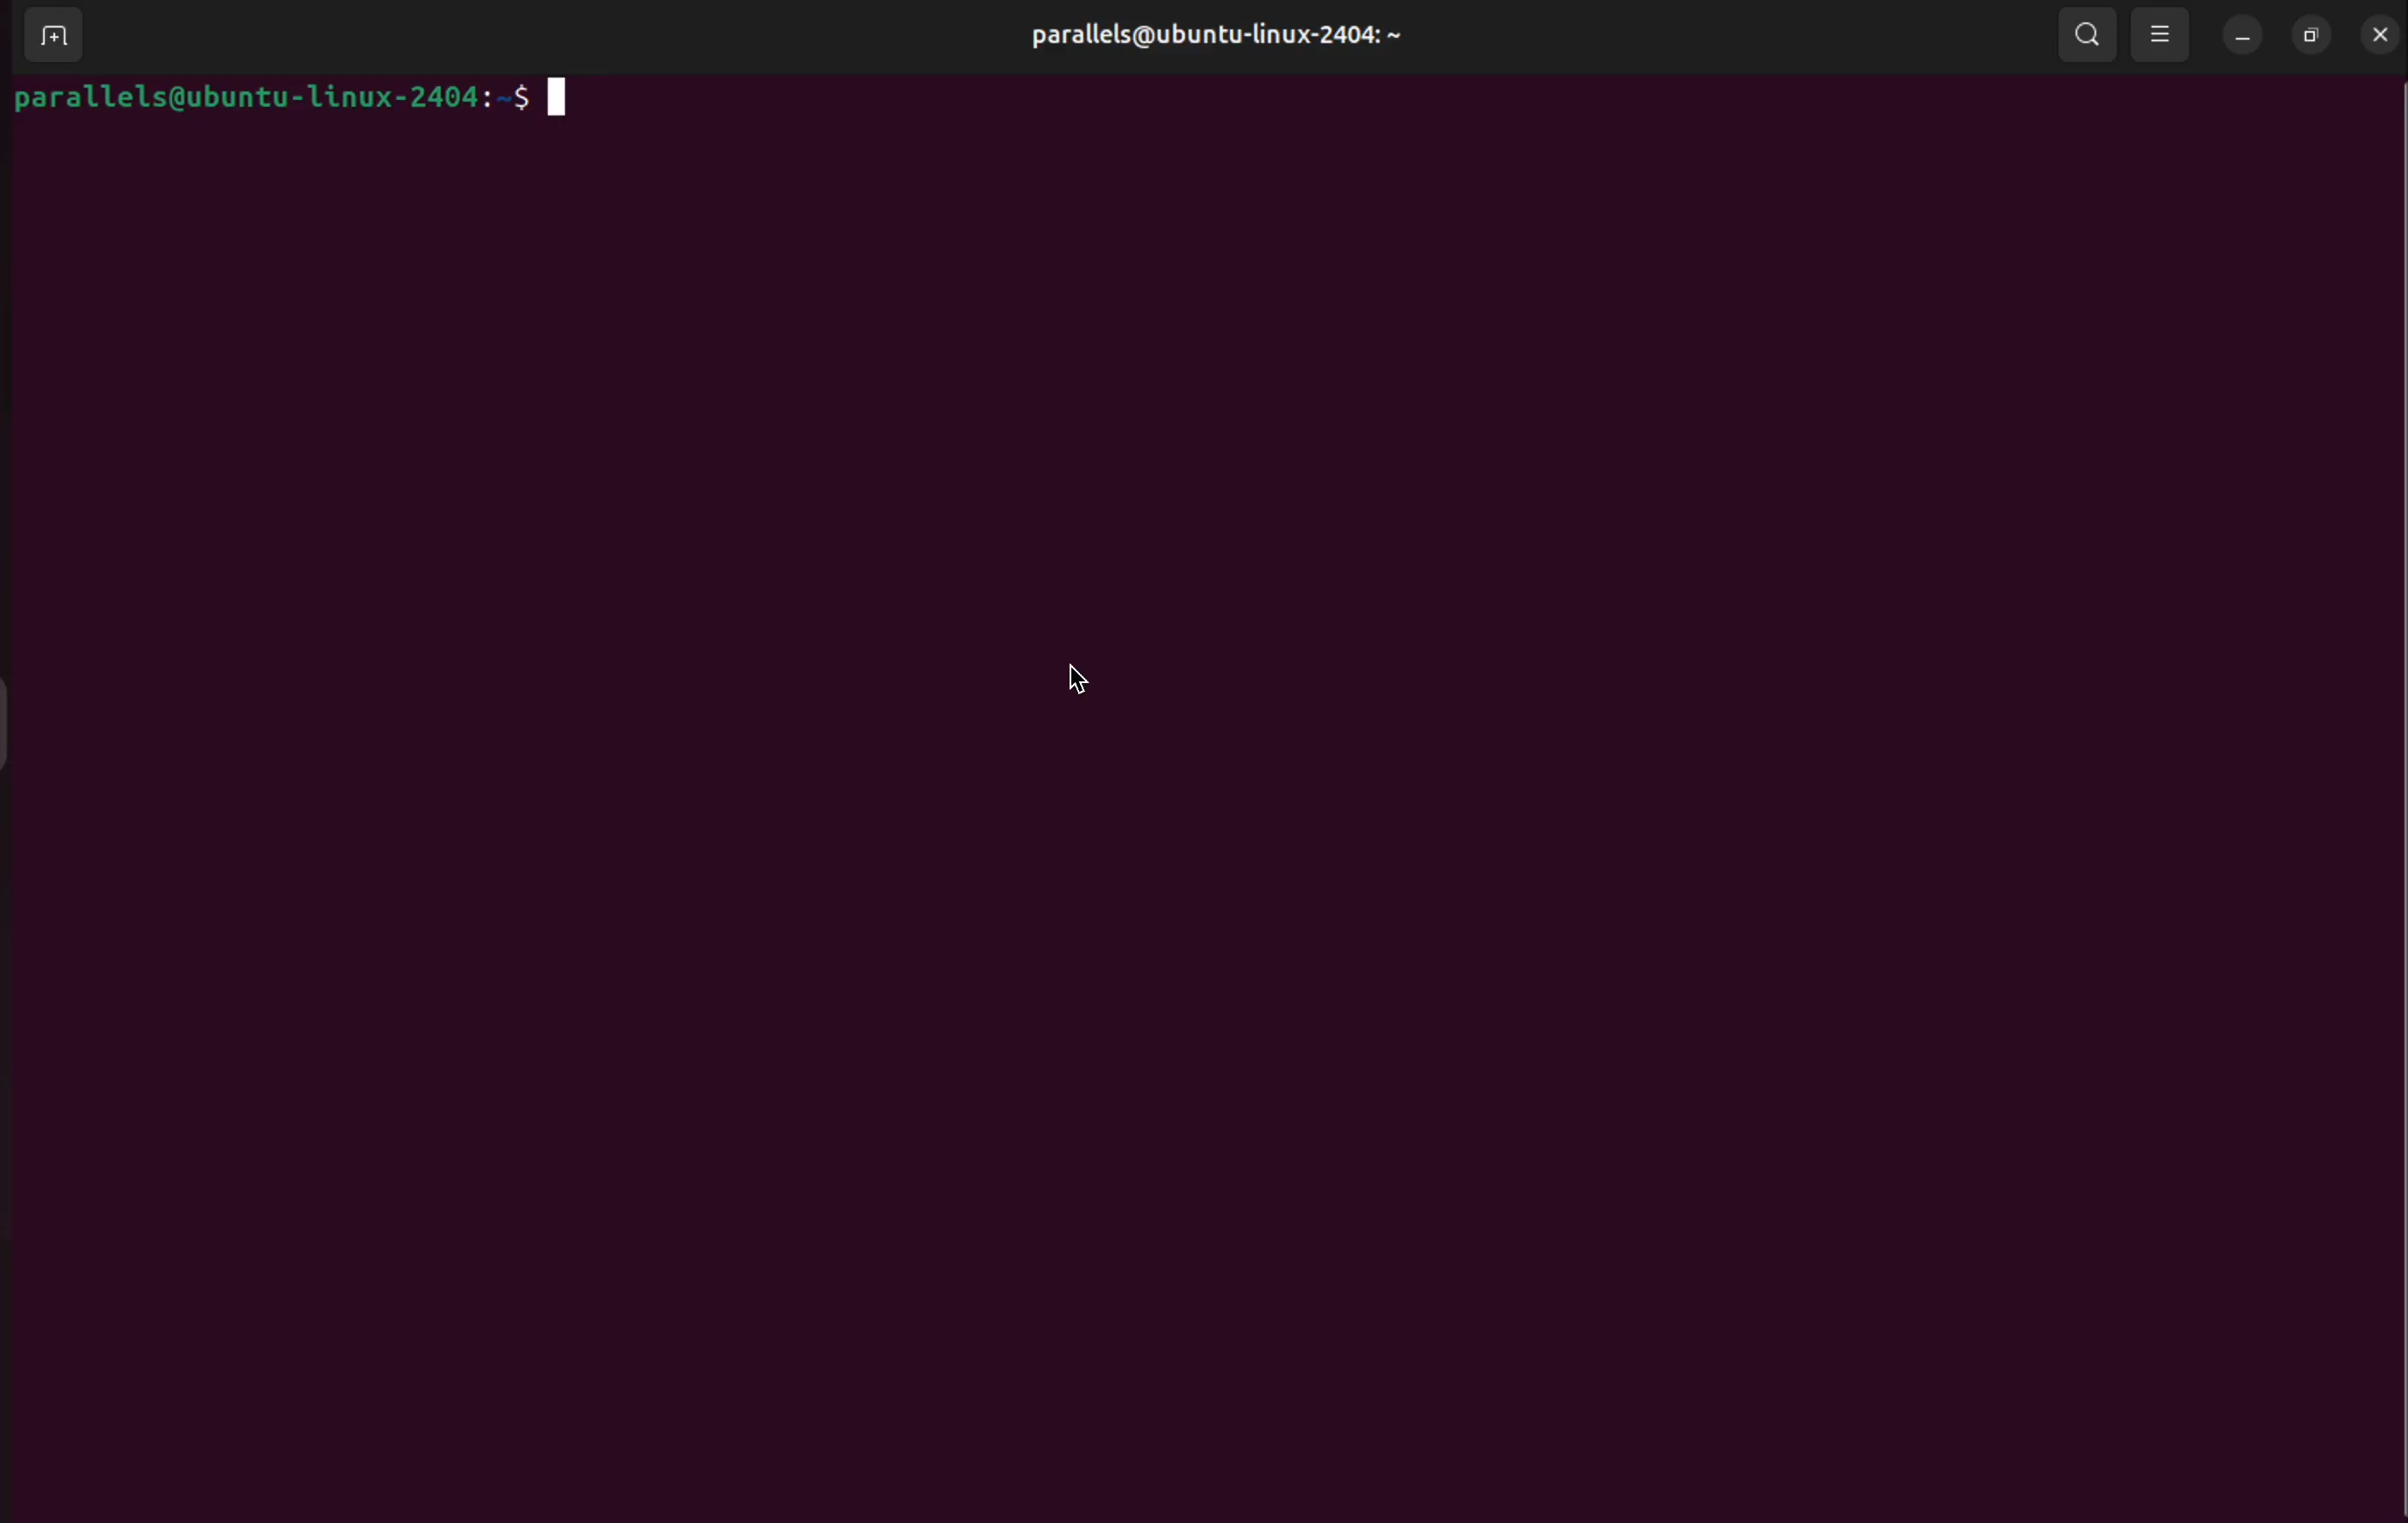  Describe the element at coordinates (1197, 30) in the screenshot. I see `parallels` at that location.